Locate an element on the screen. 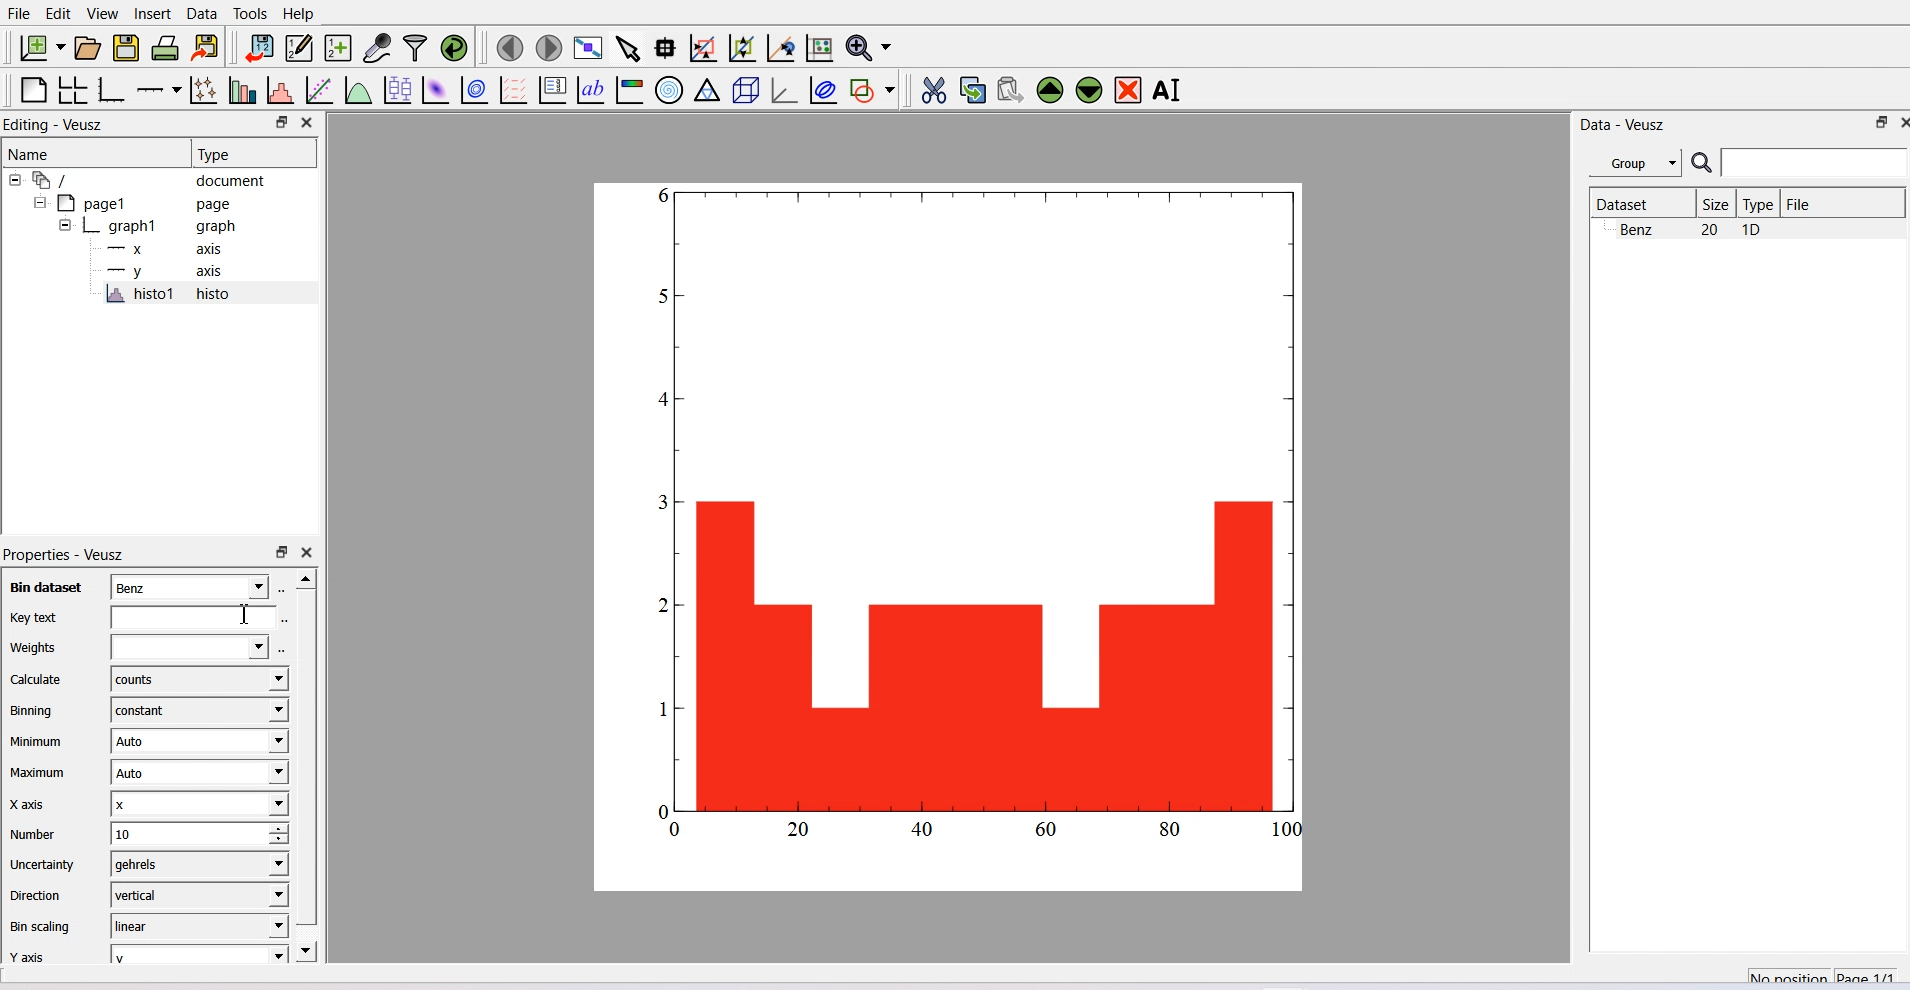 The width and height of the screenshot is (1910, 990). Arrange graph in grid is located at coordinates (72, 90).